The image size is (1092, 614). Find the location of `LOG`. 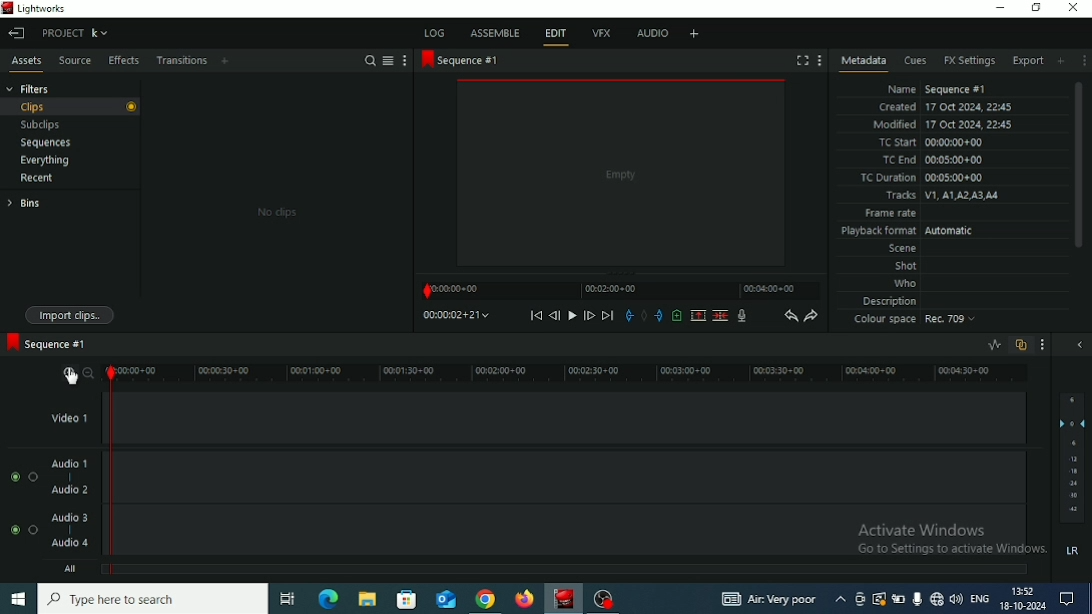

LOG is located at coordinates (433, 32).